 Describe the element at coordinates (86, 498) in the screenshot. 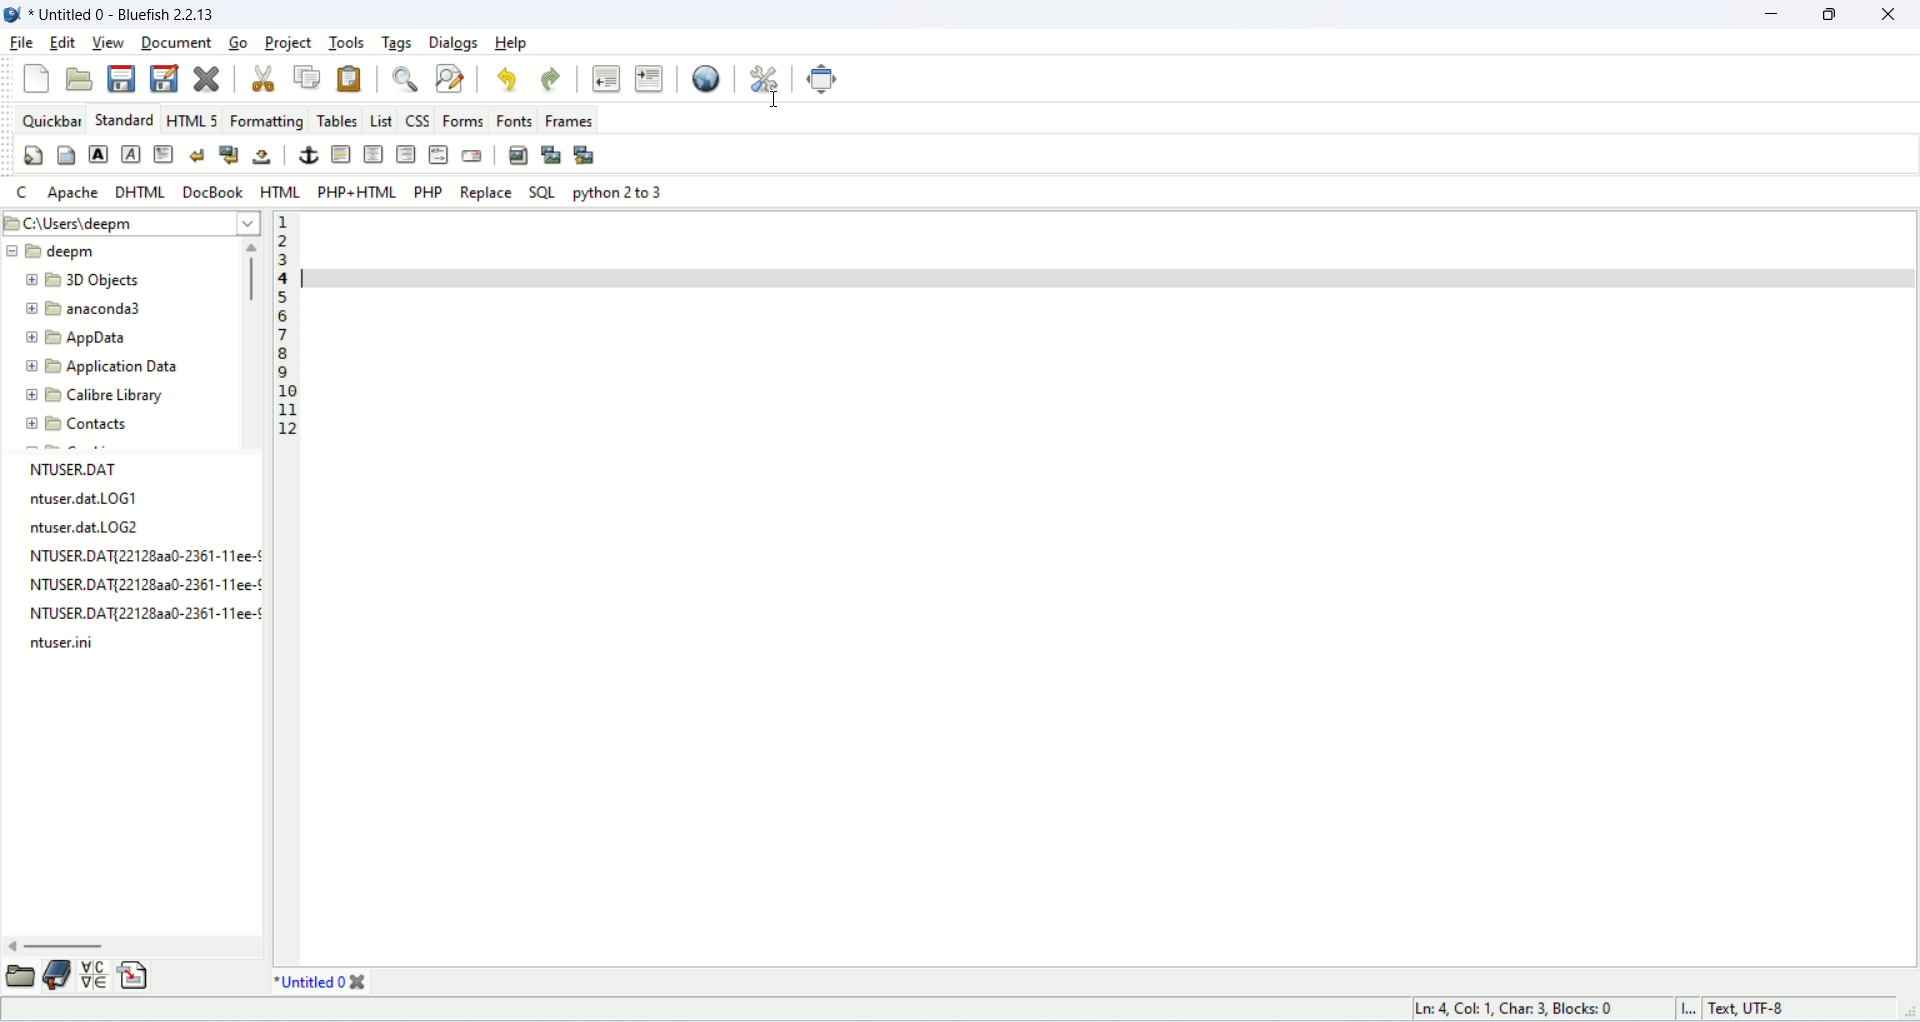

I see `ntuser.dat.LOG1` at that location.